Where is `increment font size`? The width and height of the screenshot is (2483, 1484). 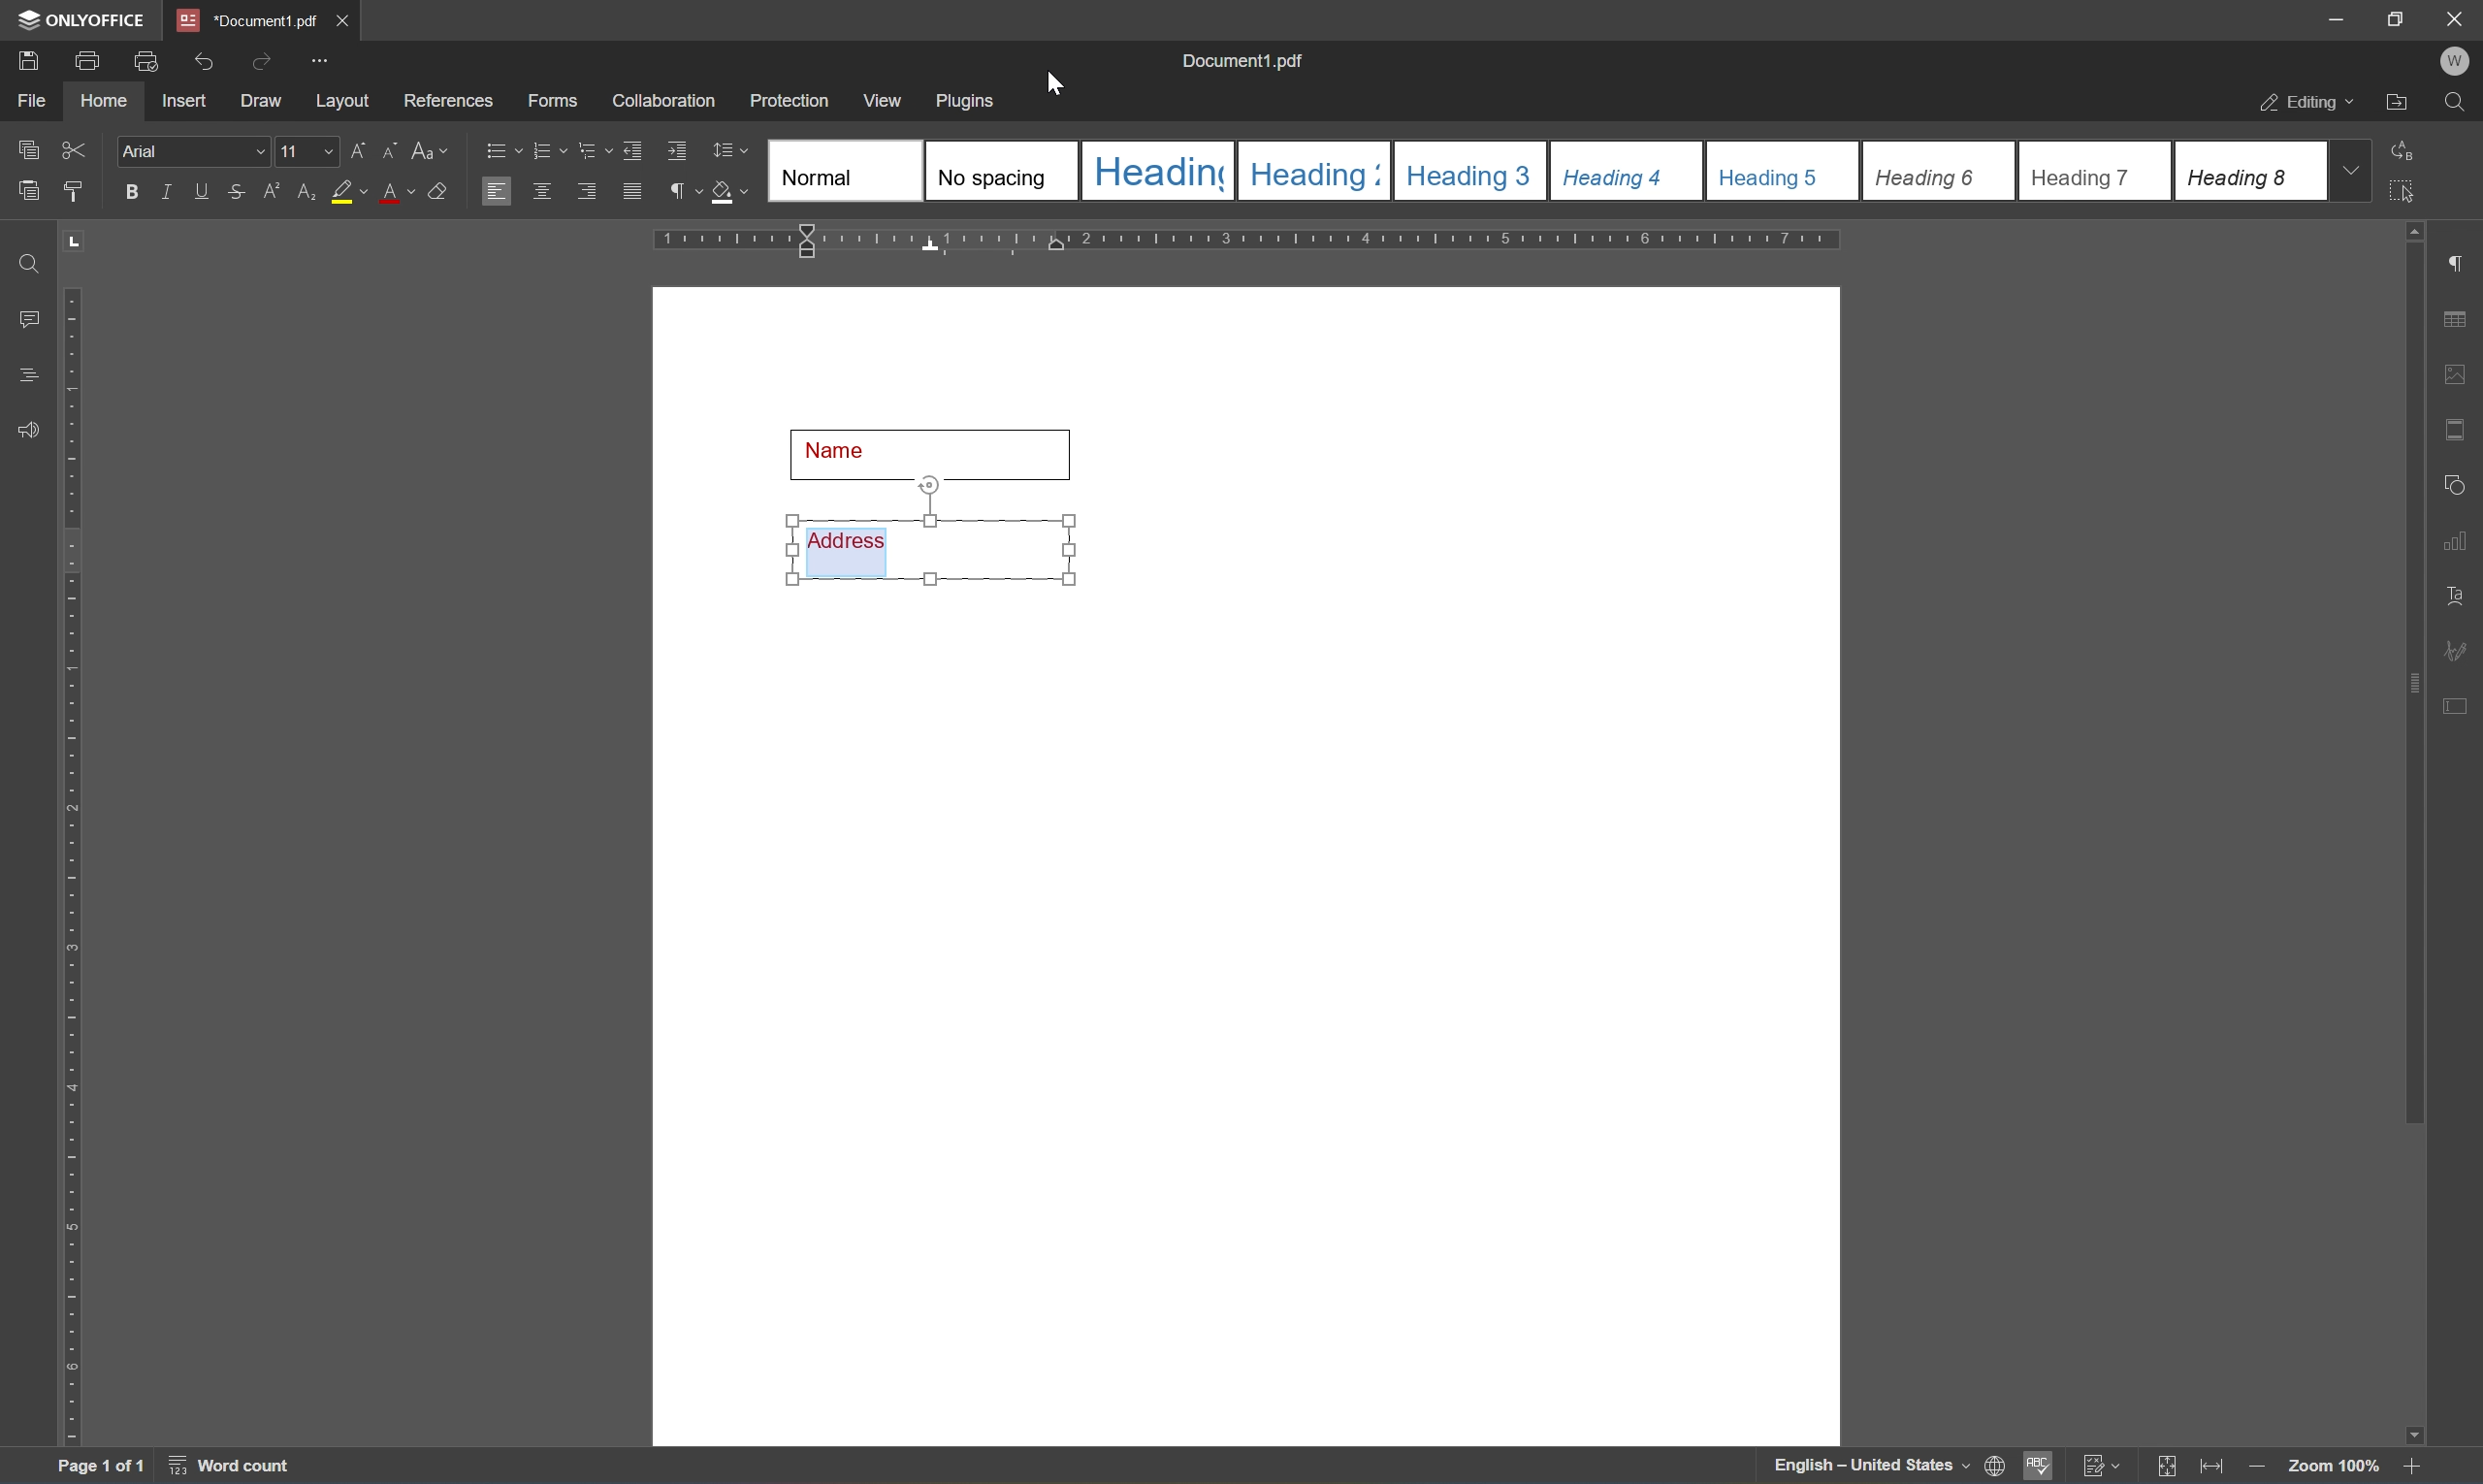
increment font size is located at coordinates (359, 149).